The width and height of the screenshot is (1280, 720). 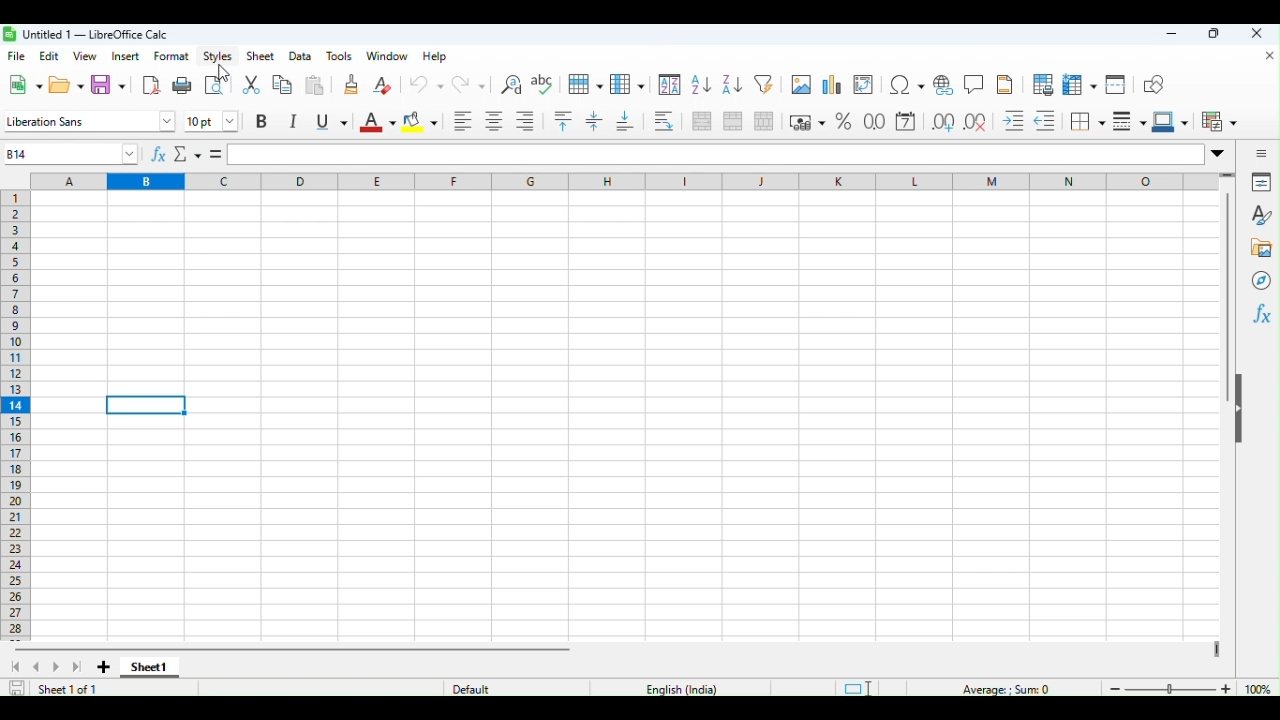 I want to click on b, so click(x=145, y=181).